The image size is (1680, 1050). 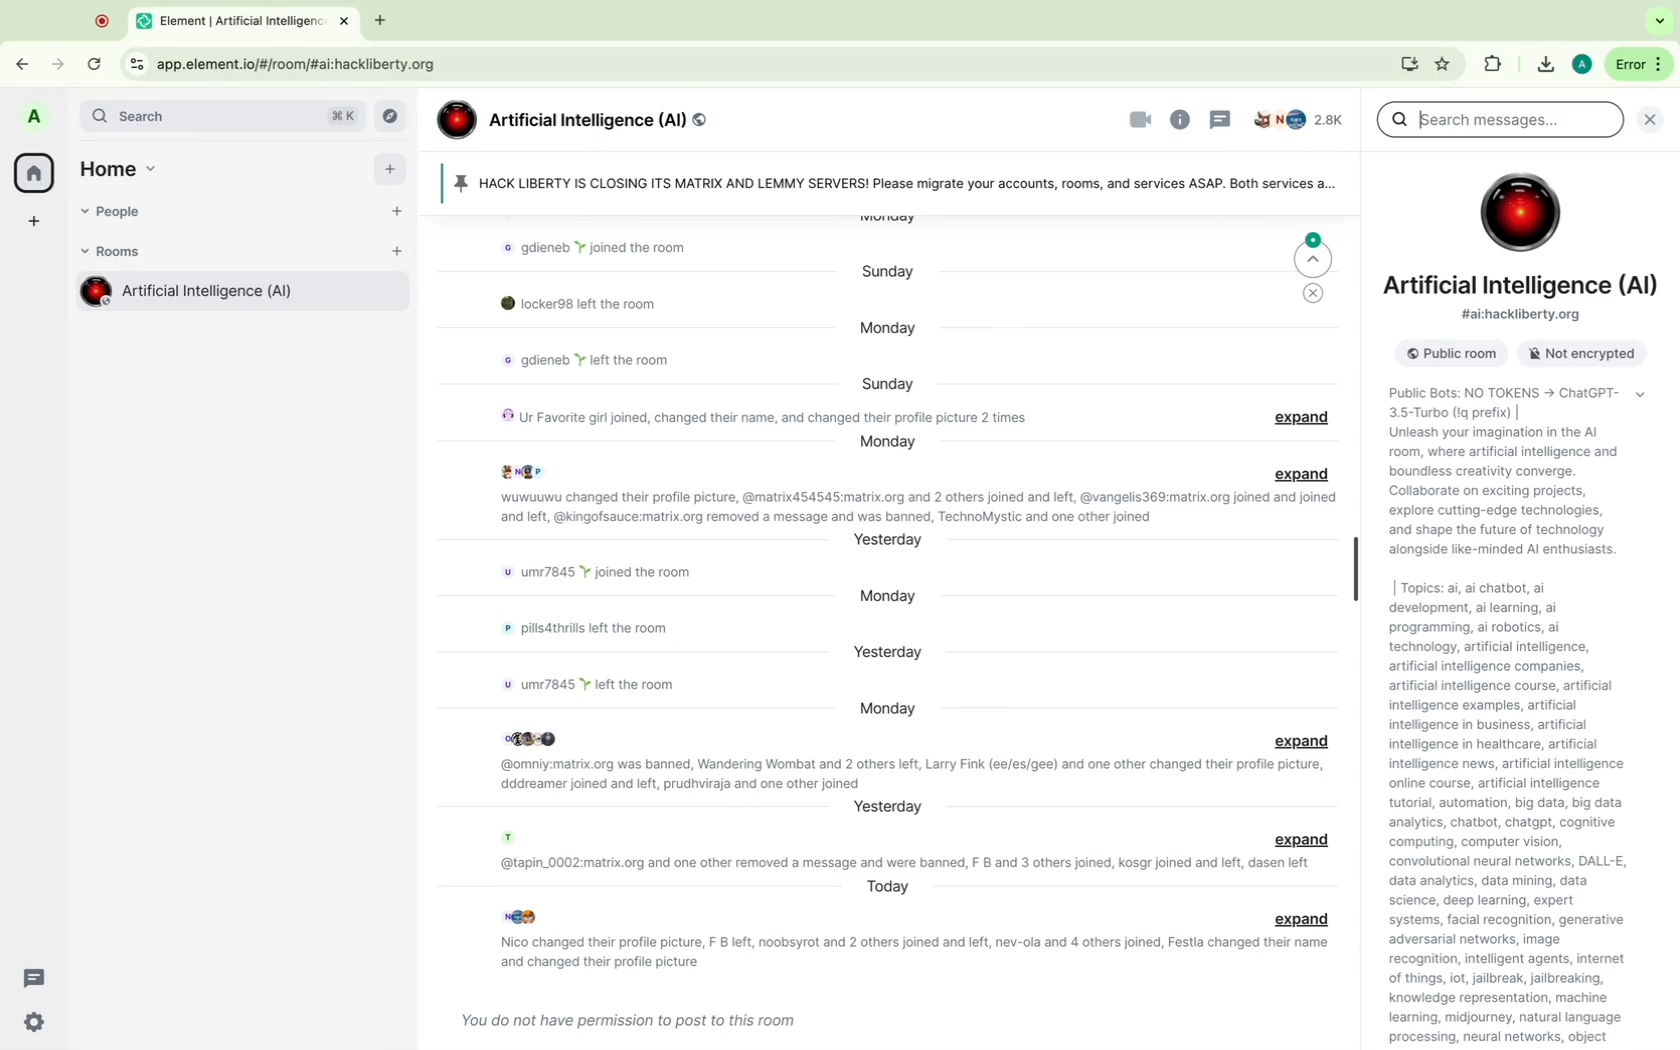 What do you see at coordinates (912, 509) in the screenshot?
I see `message` at bounding box center [912, 509].